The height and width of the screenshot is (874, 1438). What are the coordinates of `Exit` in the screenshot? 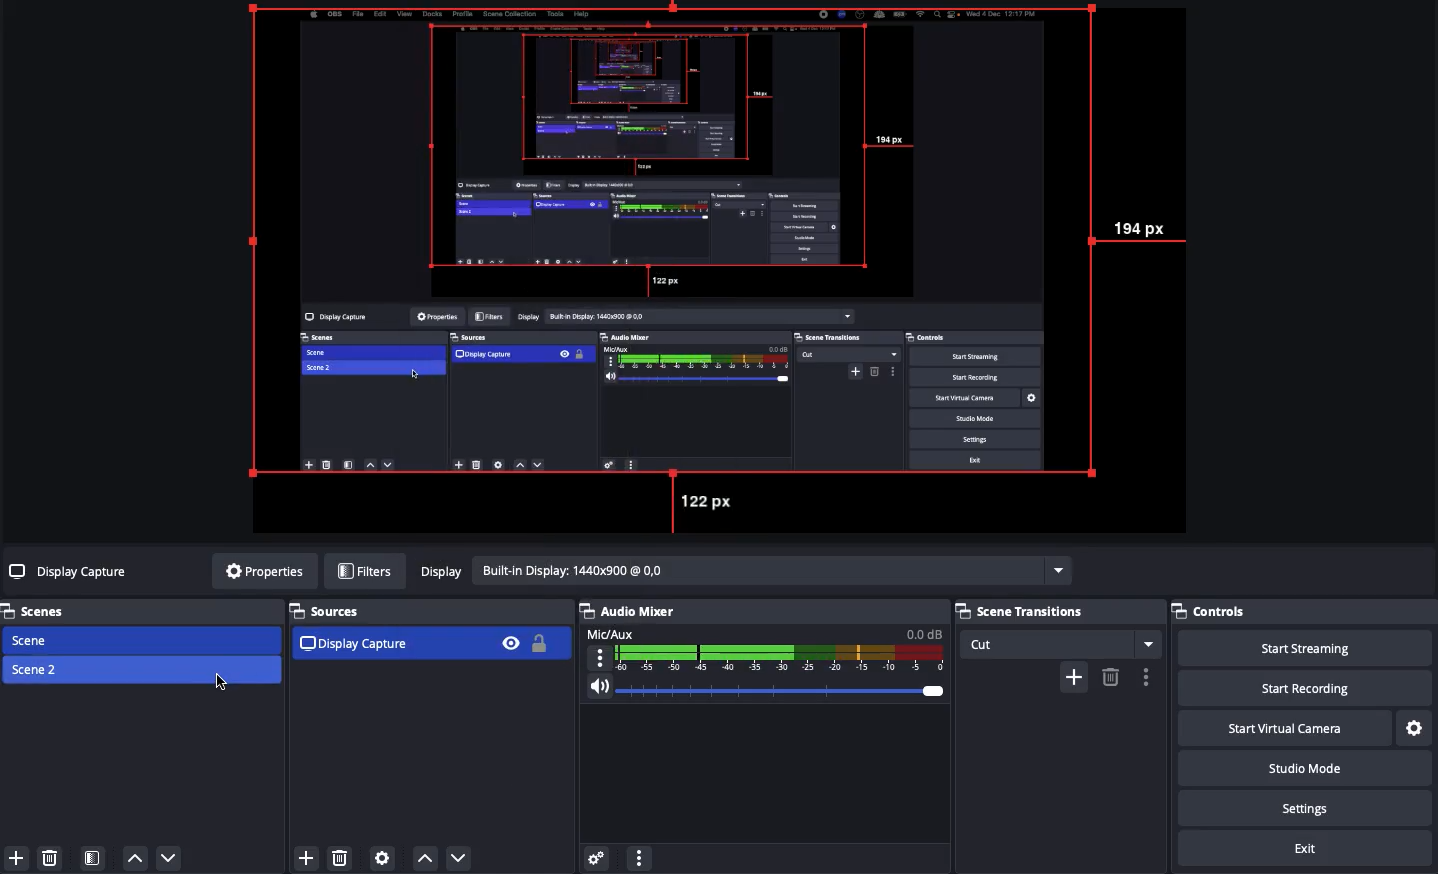 It's located at (1306, 846).